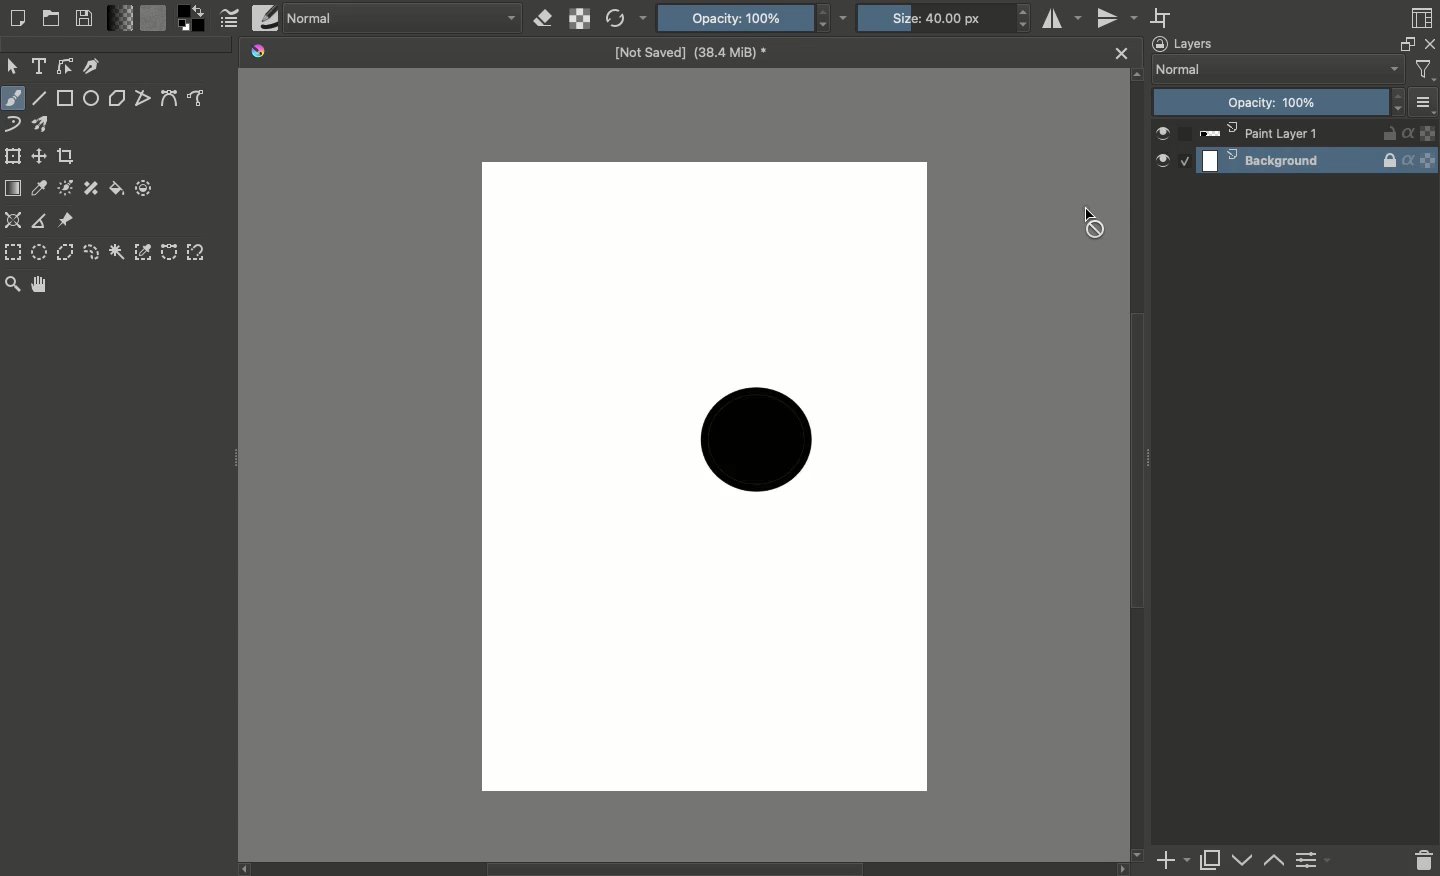 Image resolution: width=1440 pixels, height=876 pixels. What do you see at coordinates (1091, 223) in the screenshot?
I see `cursor` at bounding box center [1091, 223].